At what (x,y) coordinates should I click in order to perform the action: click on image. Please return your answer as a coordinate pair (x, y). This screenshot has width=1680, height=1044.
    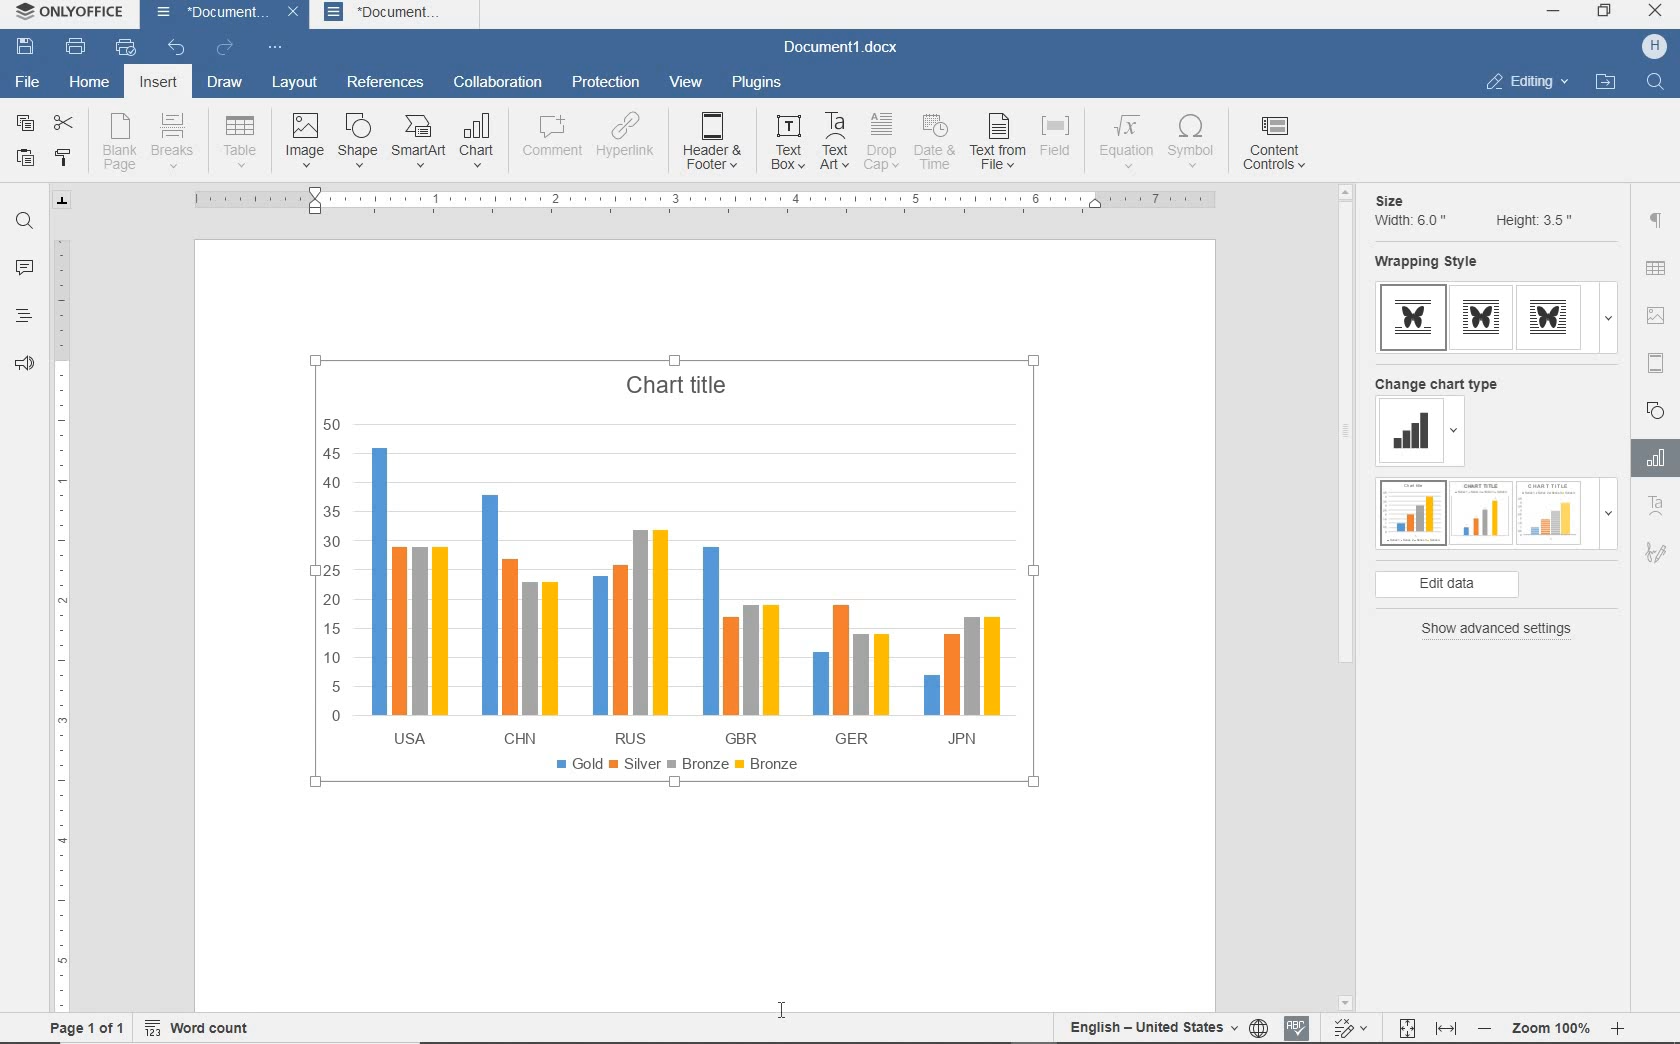
    Looking at the image, I should click on (305, 140).